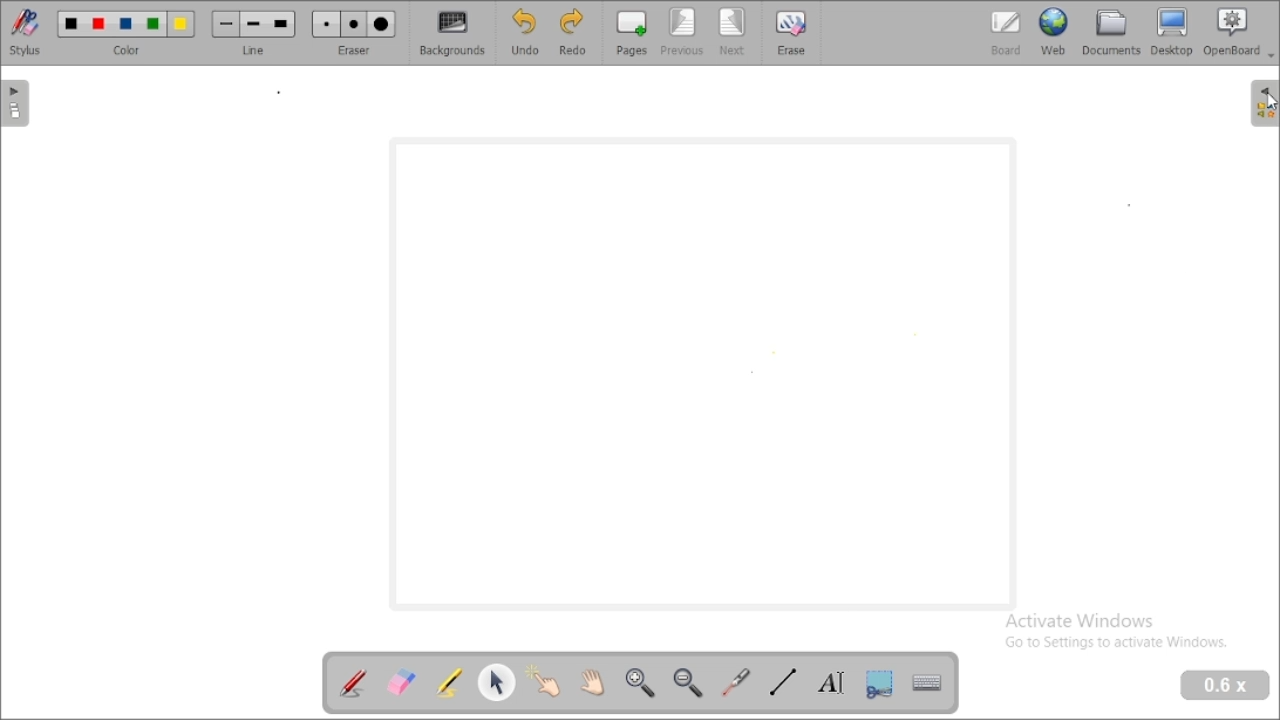  What do you see at coordinates (1239, 32) in the screenshot?
I see `openboard` at bounding box center [1239, 32].